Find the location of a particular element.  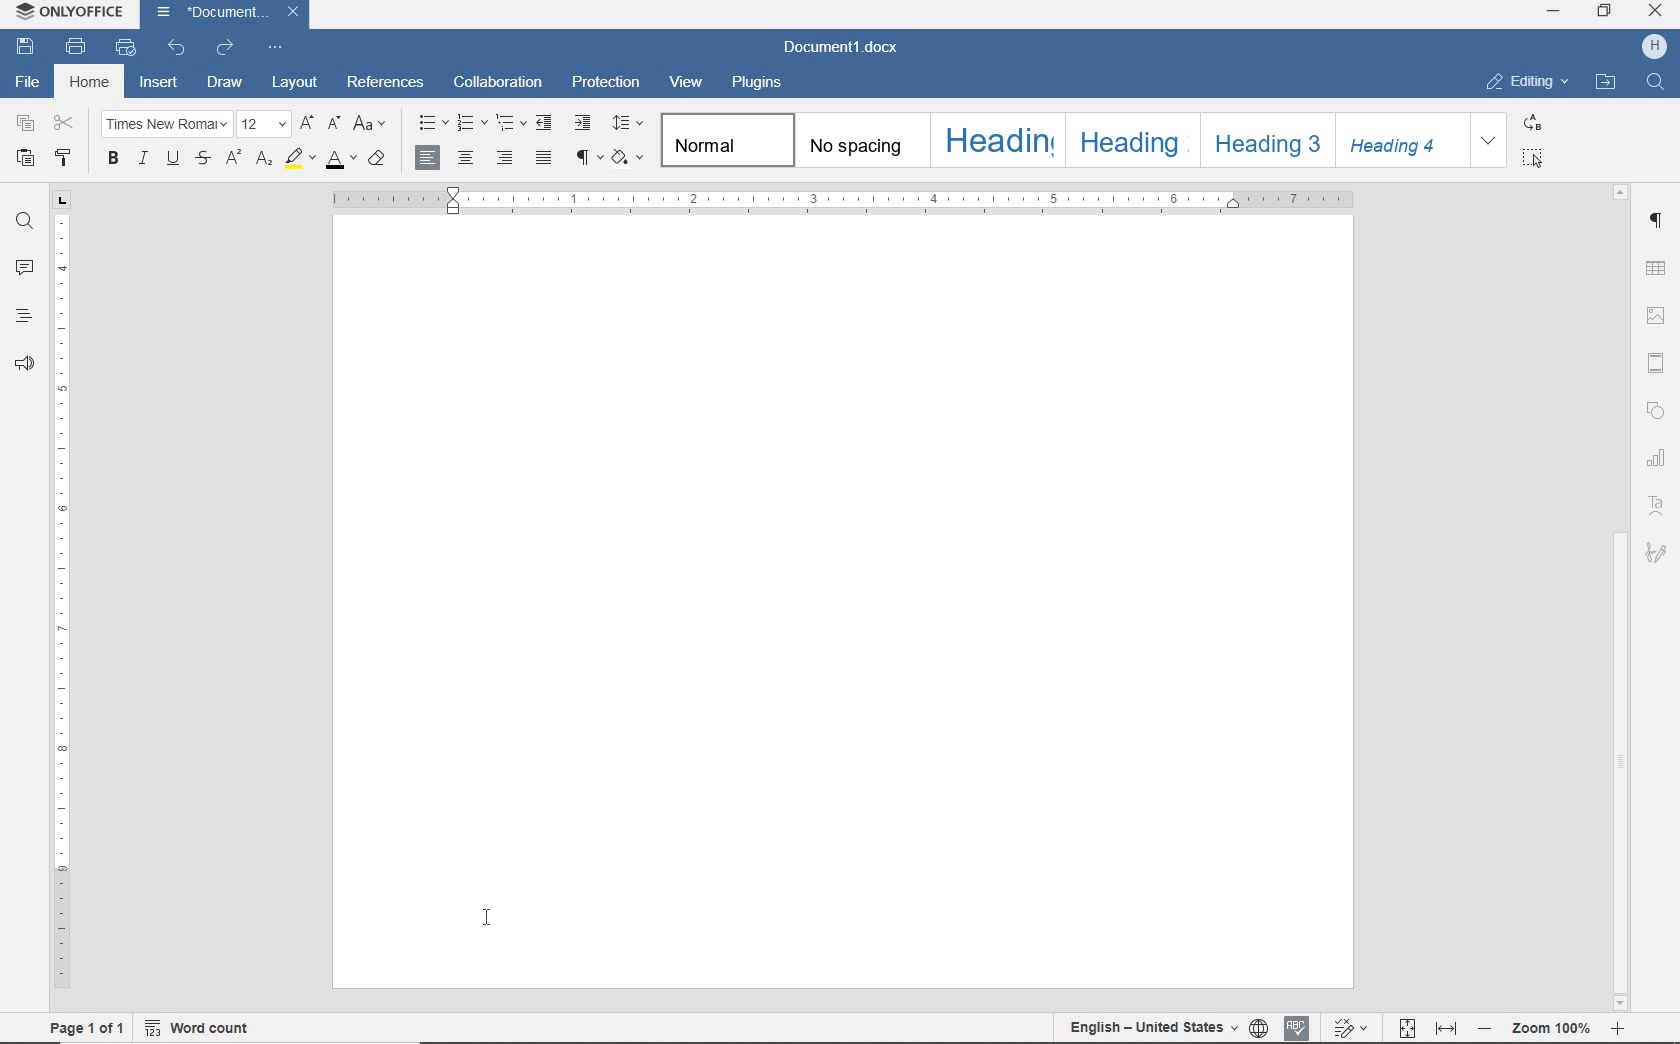

references is located at coordinates (386, 81).